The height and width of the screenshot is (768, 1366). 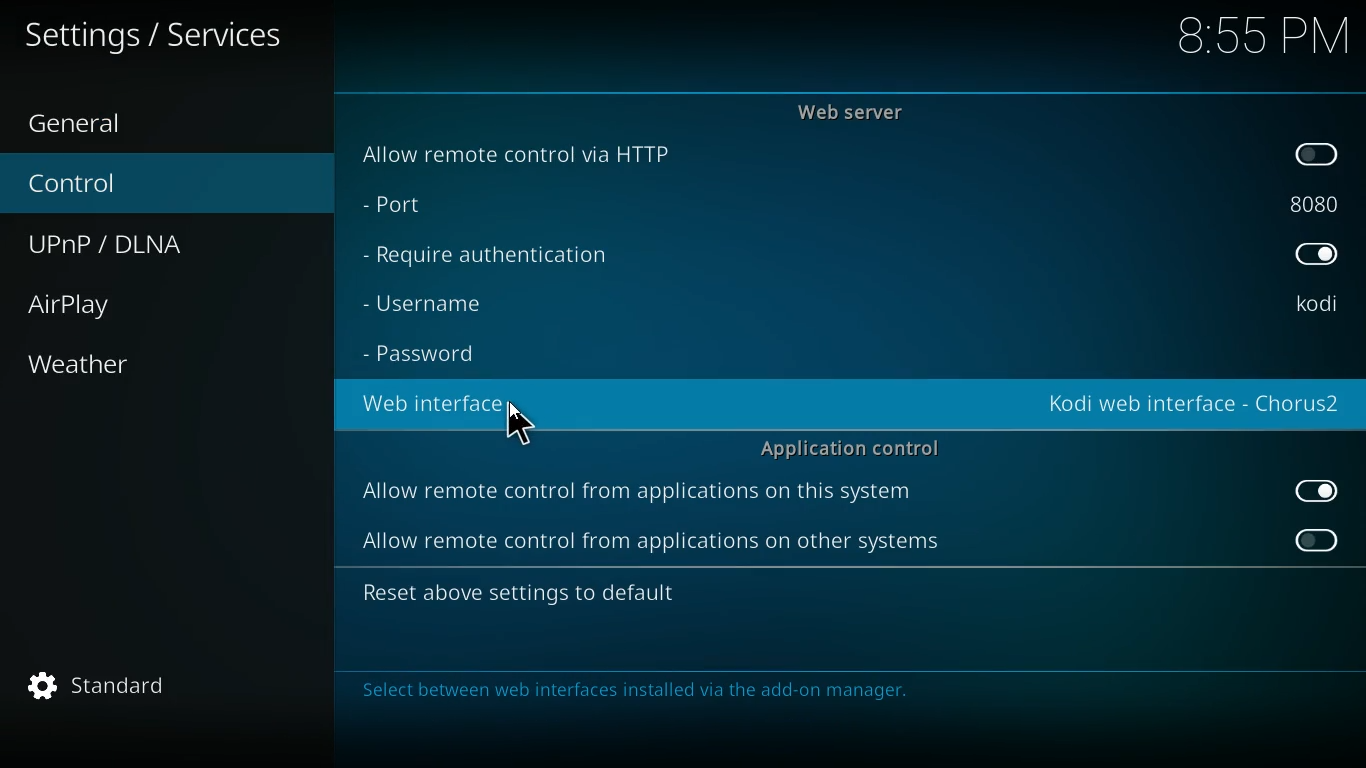 I want to click on standard, so click(x=107, y=687).